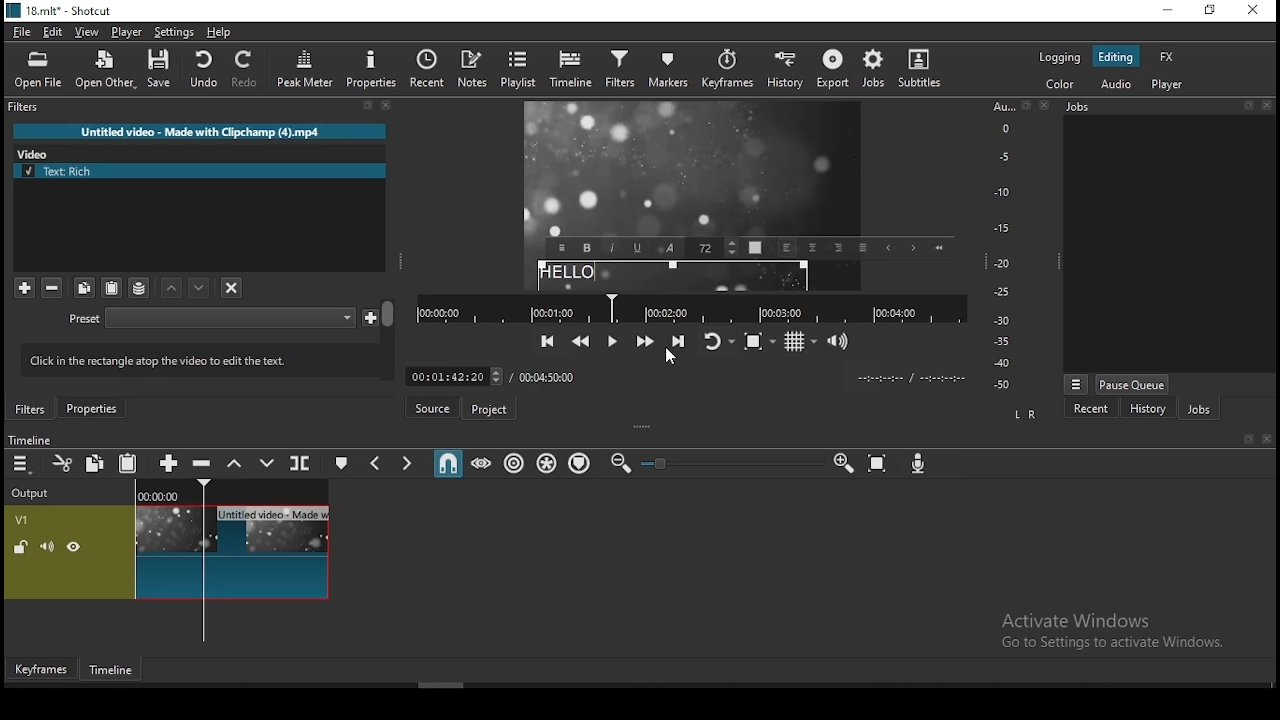 This screenshot has width=1280, height=720. Describe the element at coordinates (62, 463) in the screenshot. I see `cut` at that location.